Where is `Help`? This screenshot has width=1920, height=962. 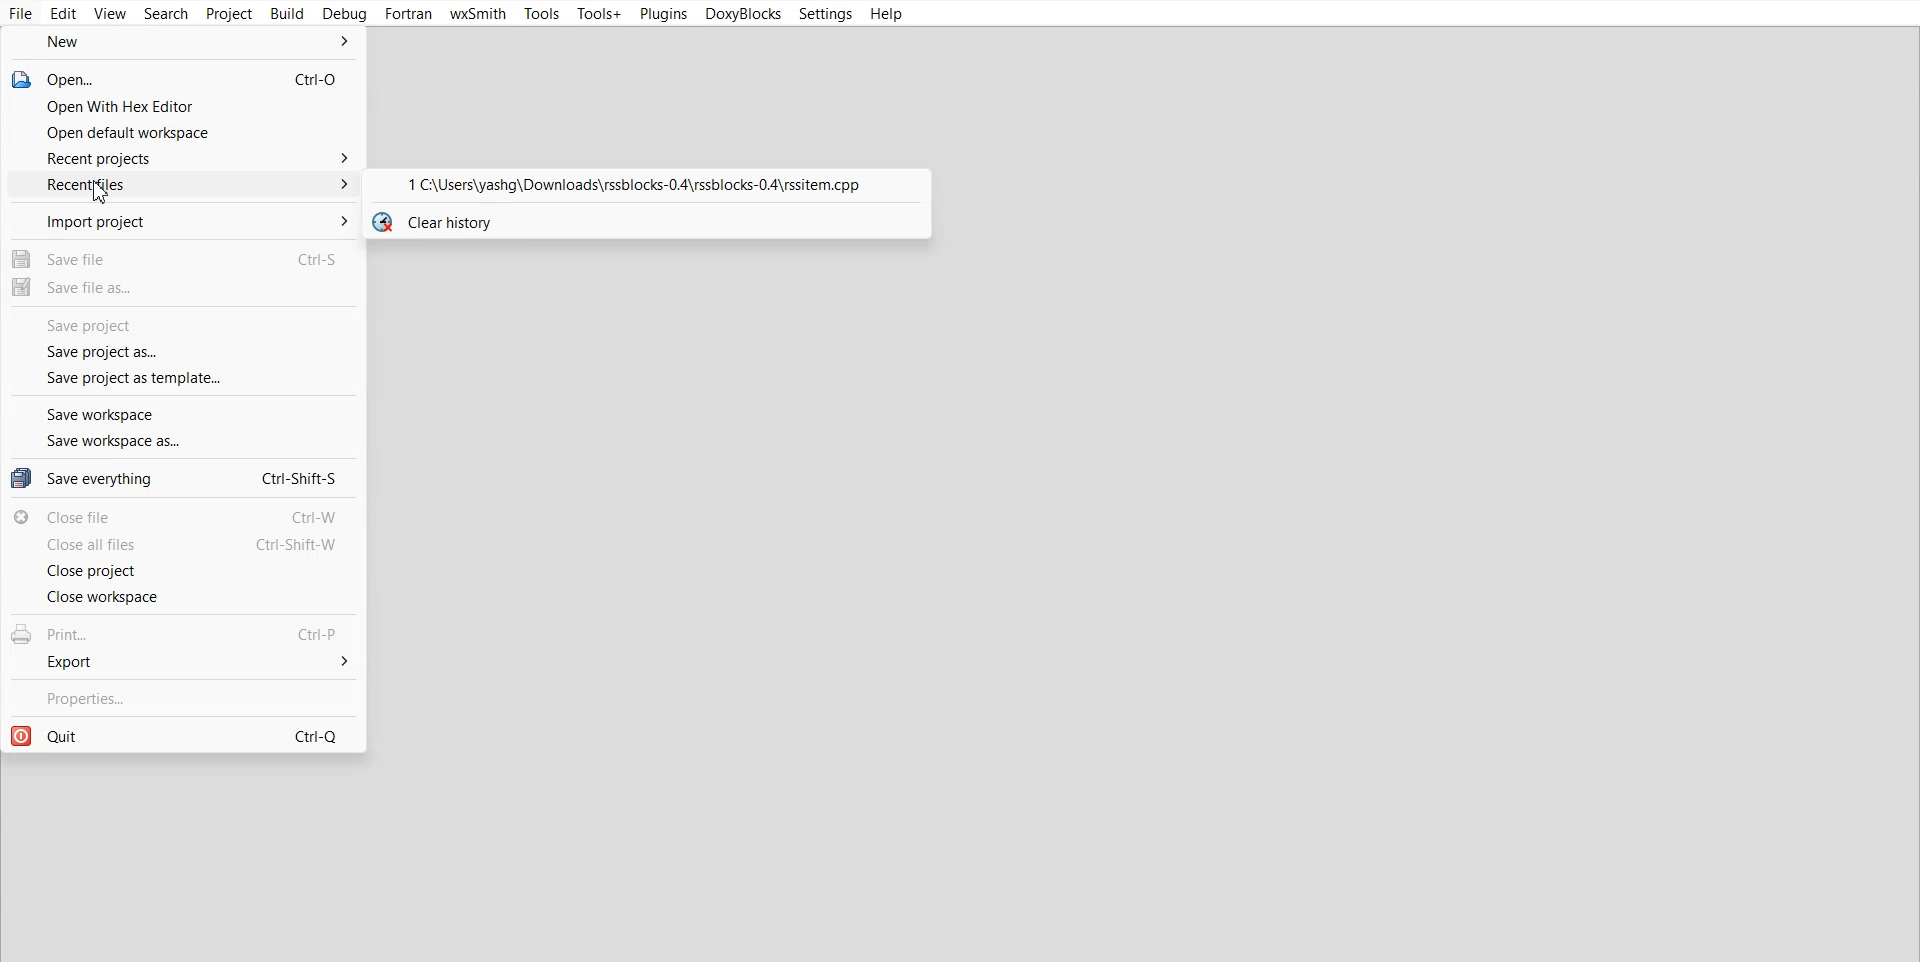 Help is located at coordinates (885, 14).